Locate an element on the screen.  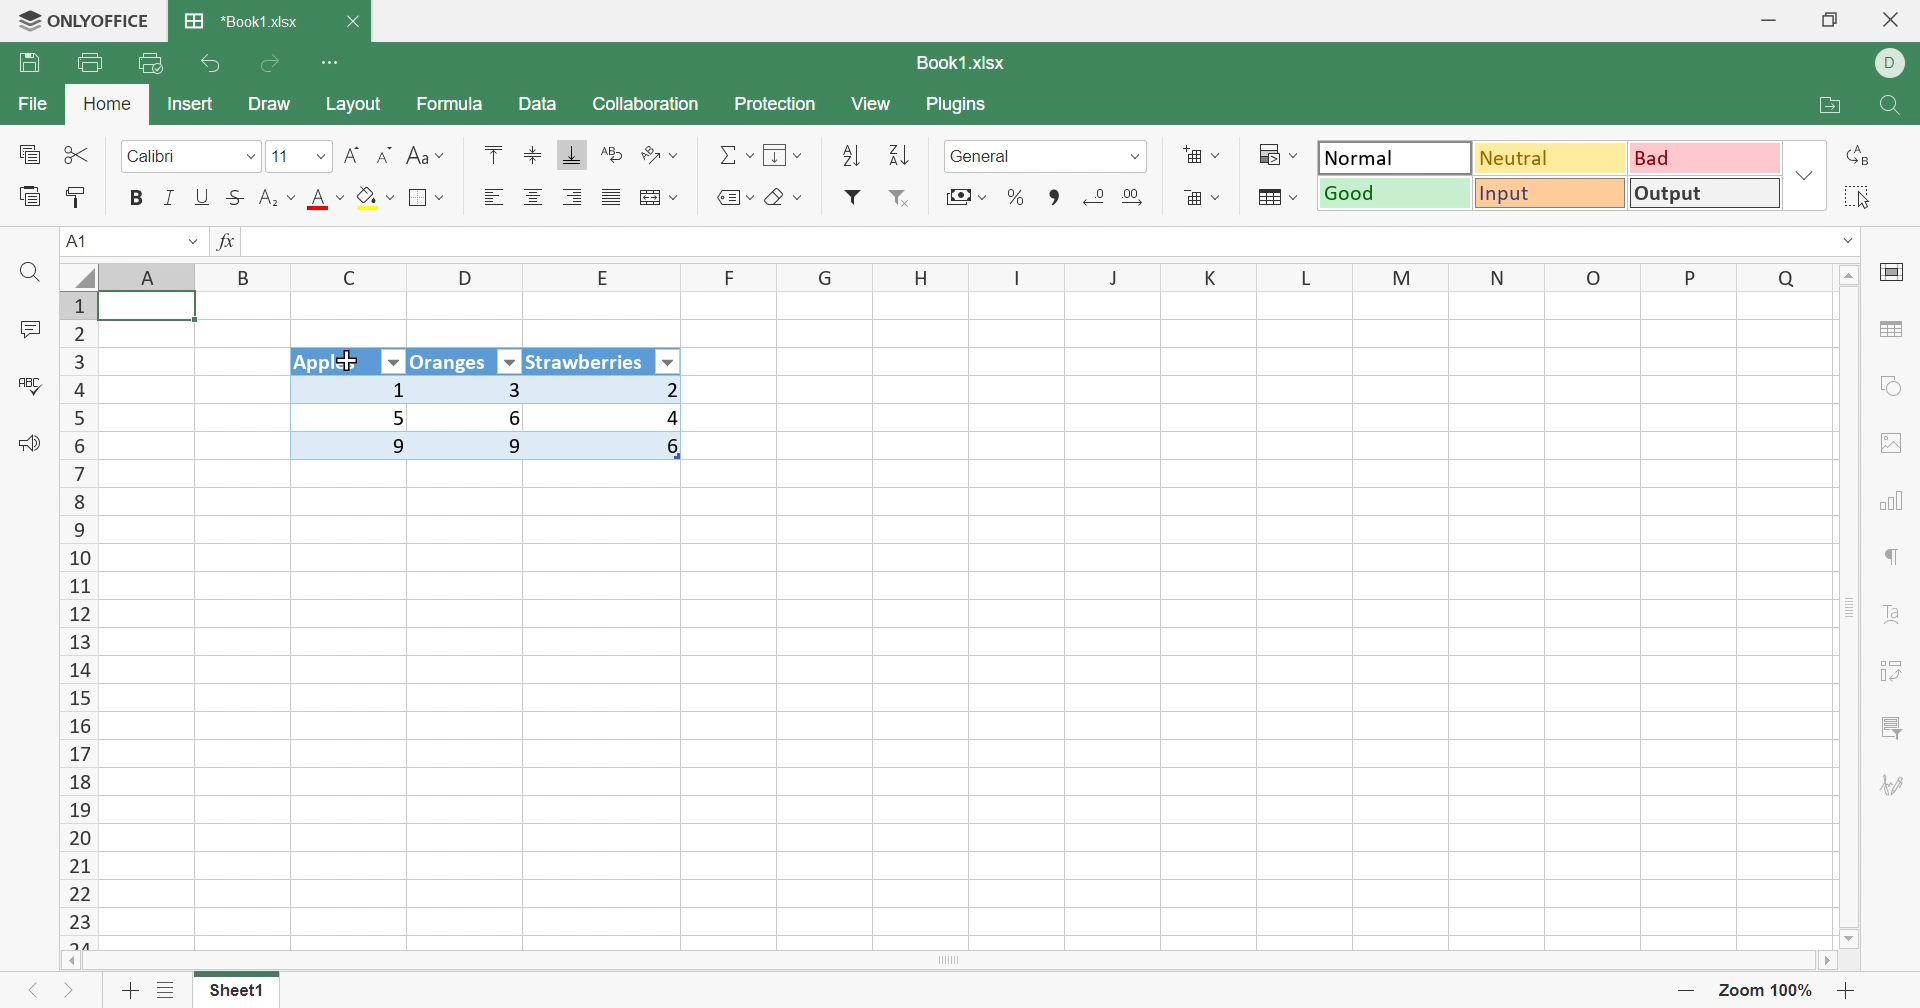
Zoom 100% is located at coordinates (1766, 990).